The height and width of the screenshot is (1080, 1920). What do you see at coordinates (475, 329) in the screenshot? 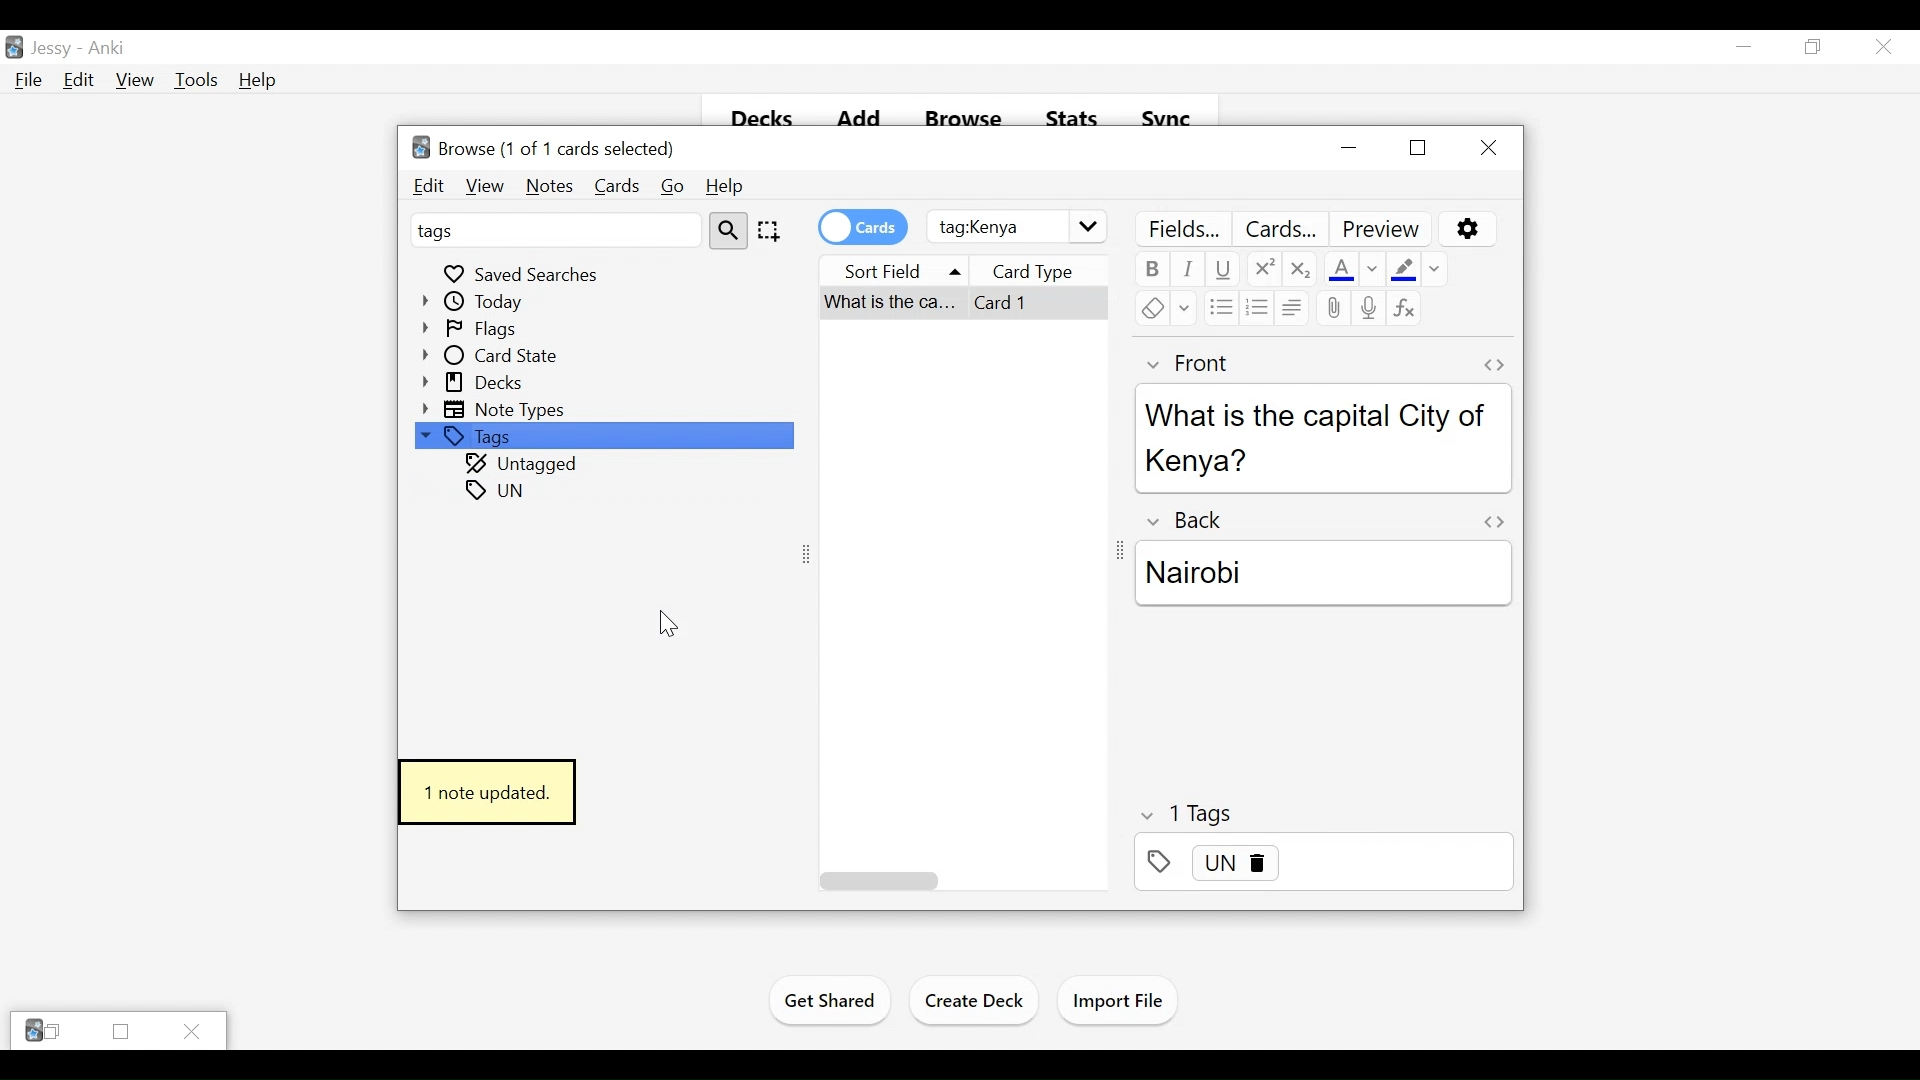
I see `Flags` at bounding box center [475, 329].